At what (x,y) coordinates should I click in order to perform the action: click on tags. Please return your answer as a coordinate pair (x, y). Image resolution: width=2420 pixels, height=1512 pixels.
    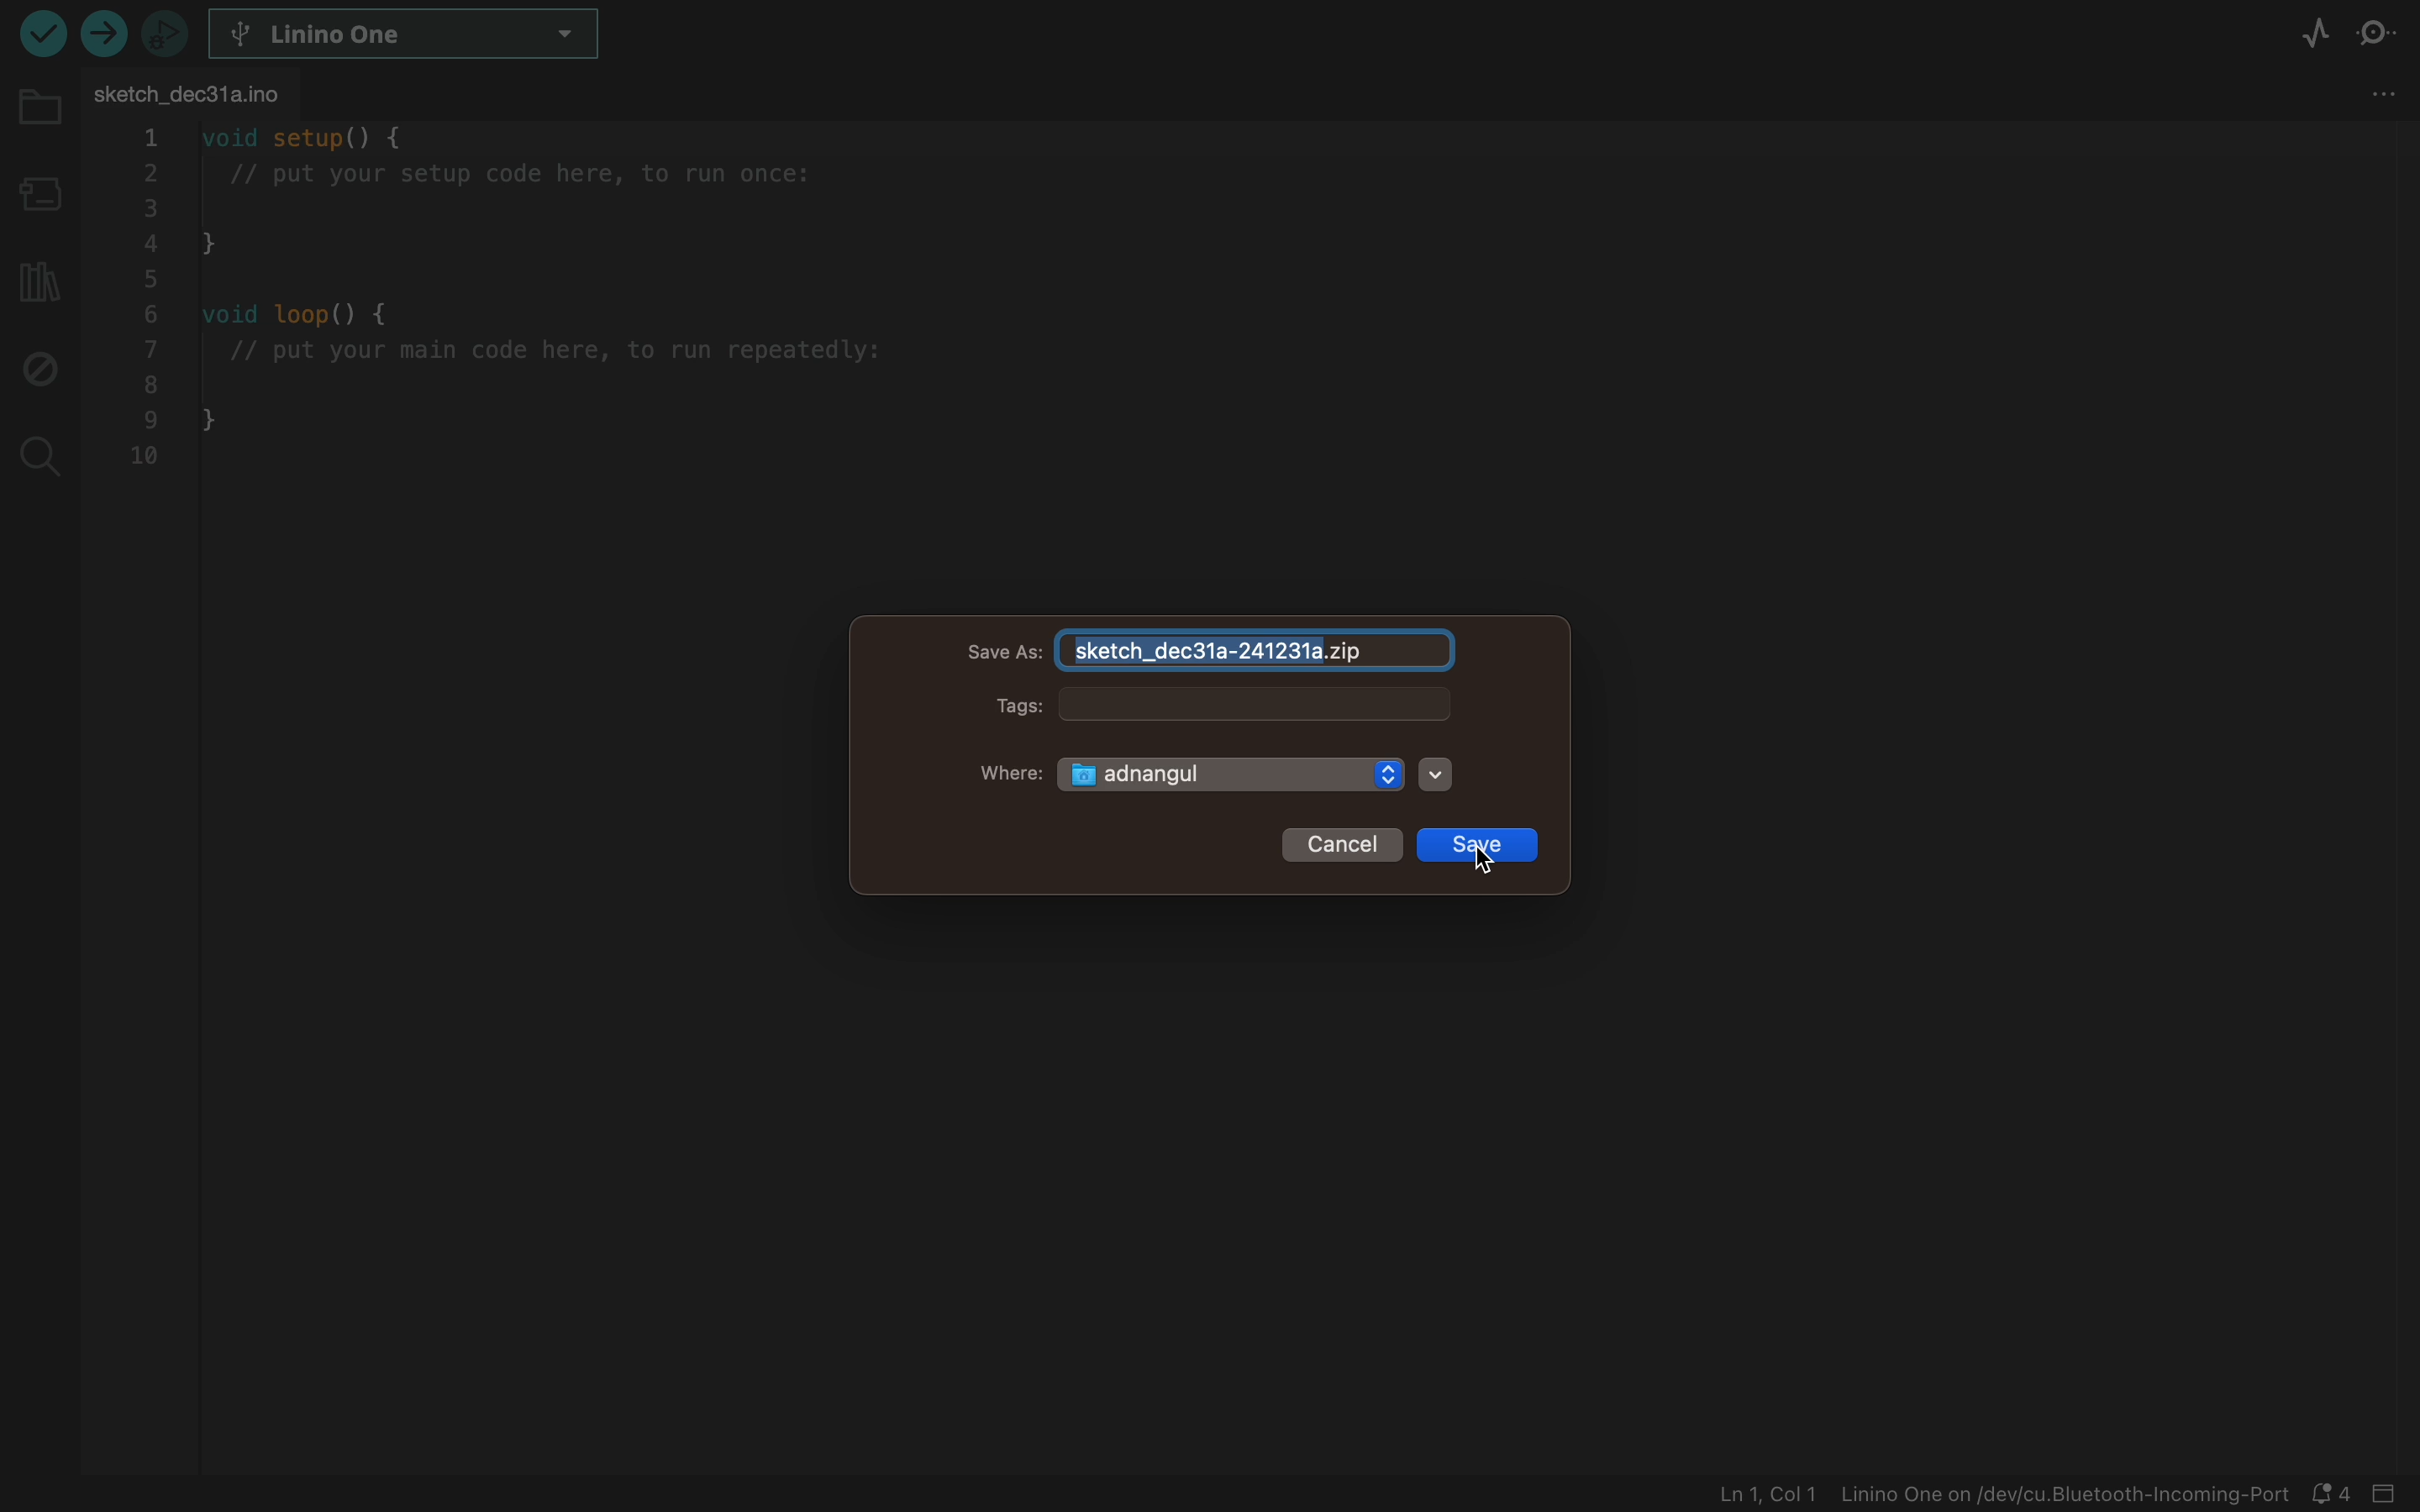
    Looking at the image, I should click on (1207, 709).